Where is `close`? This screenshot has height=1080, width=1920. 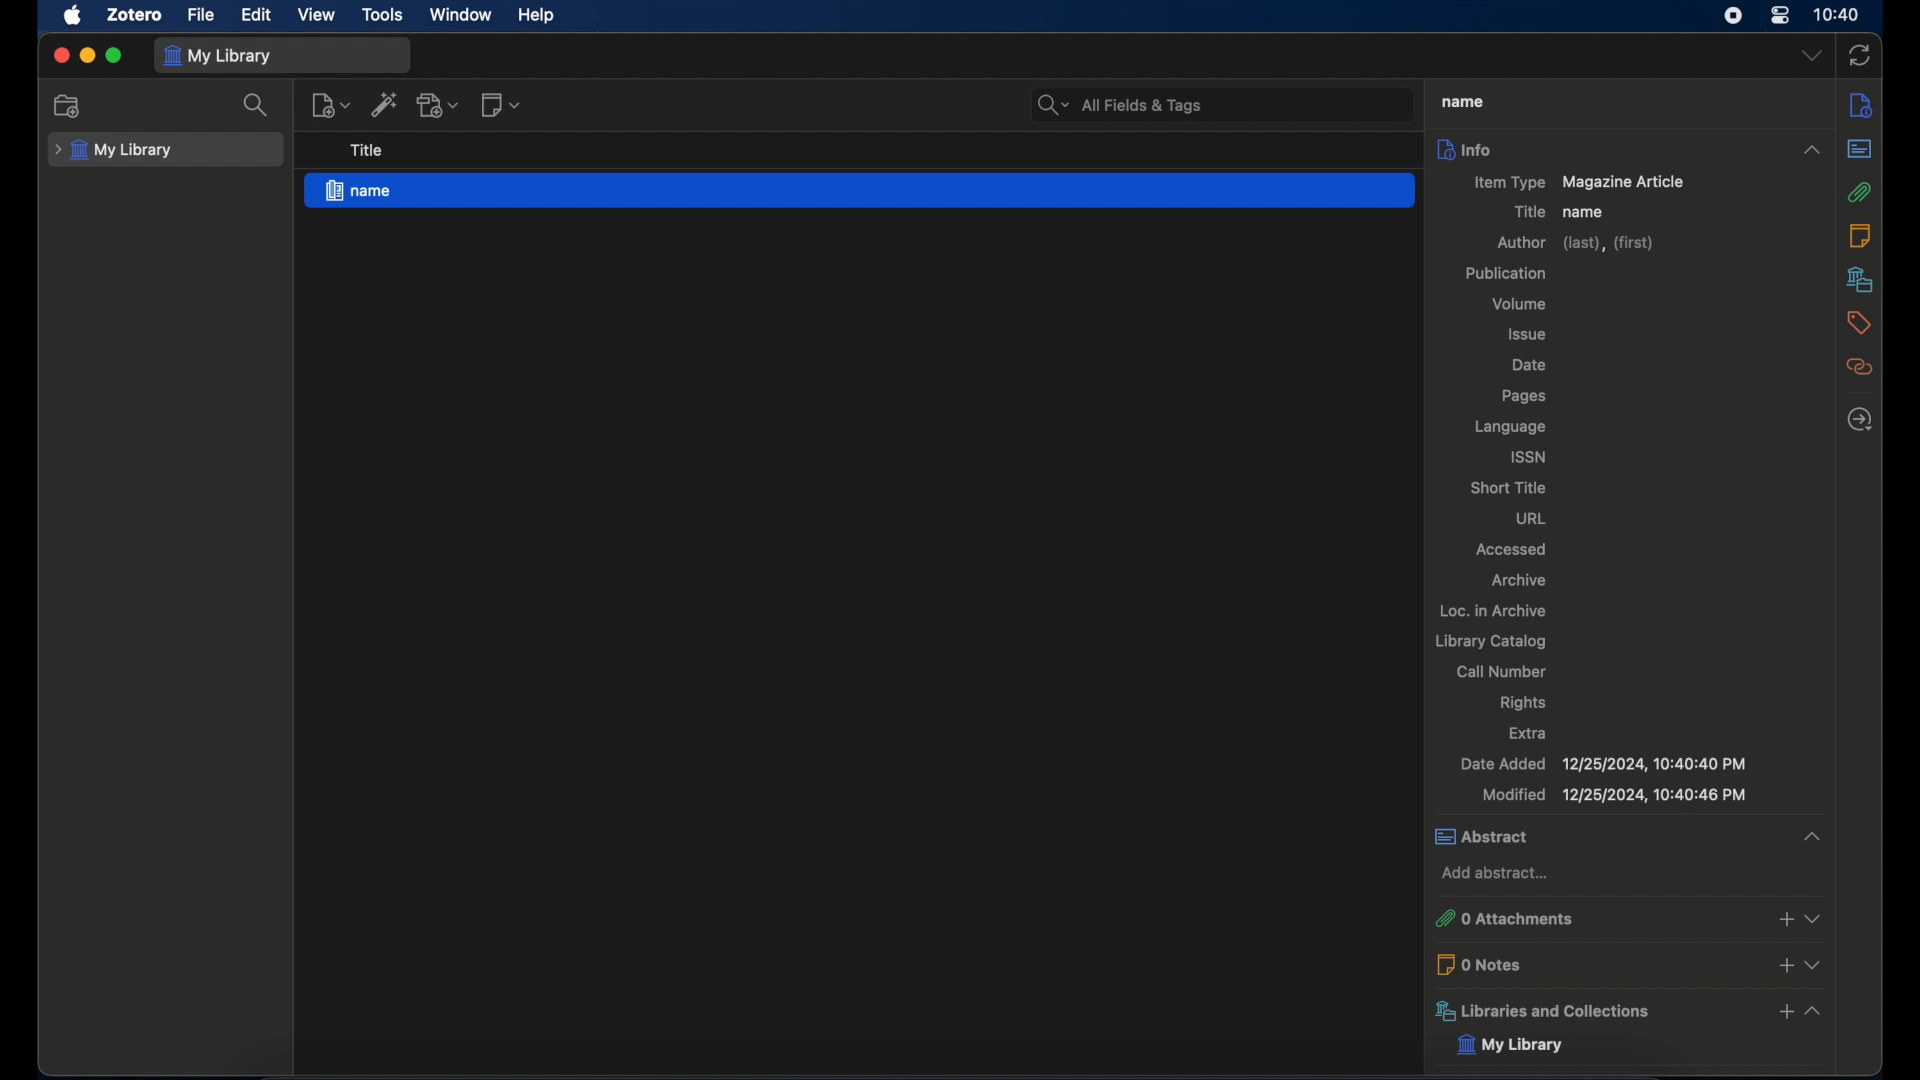
close is located at coordinates (60, 57).